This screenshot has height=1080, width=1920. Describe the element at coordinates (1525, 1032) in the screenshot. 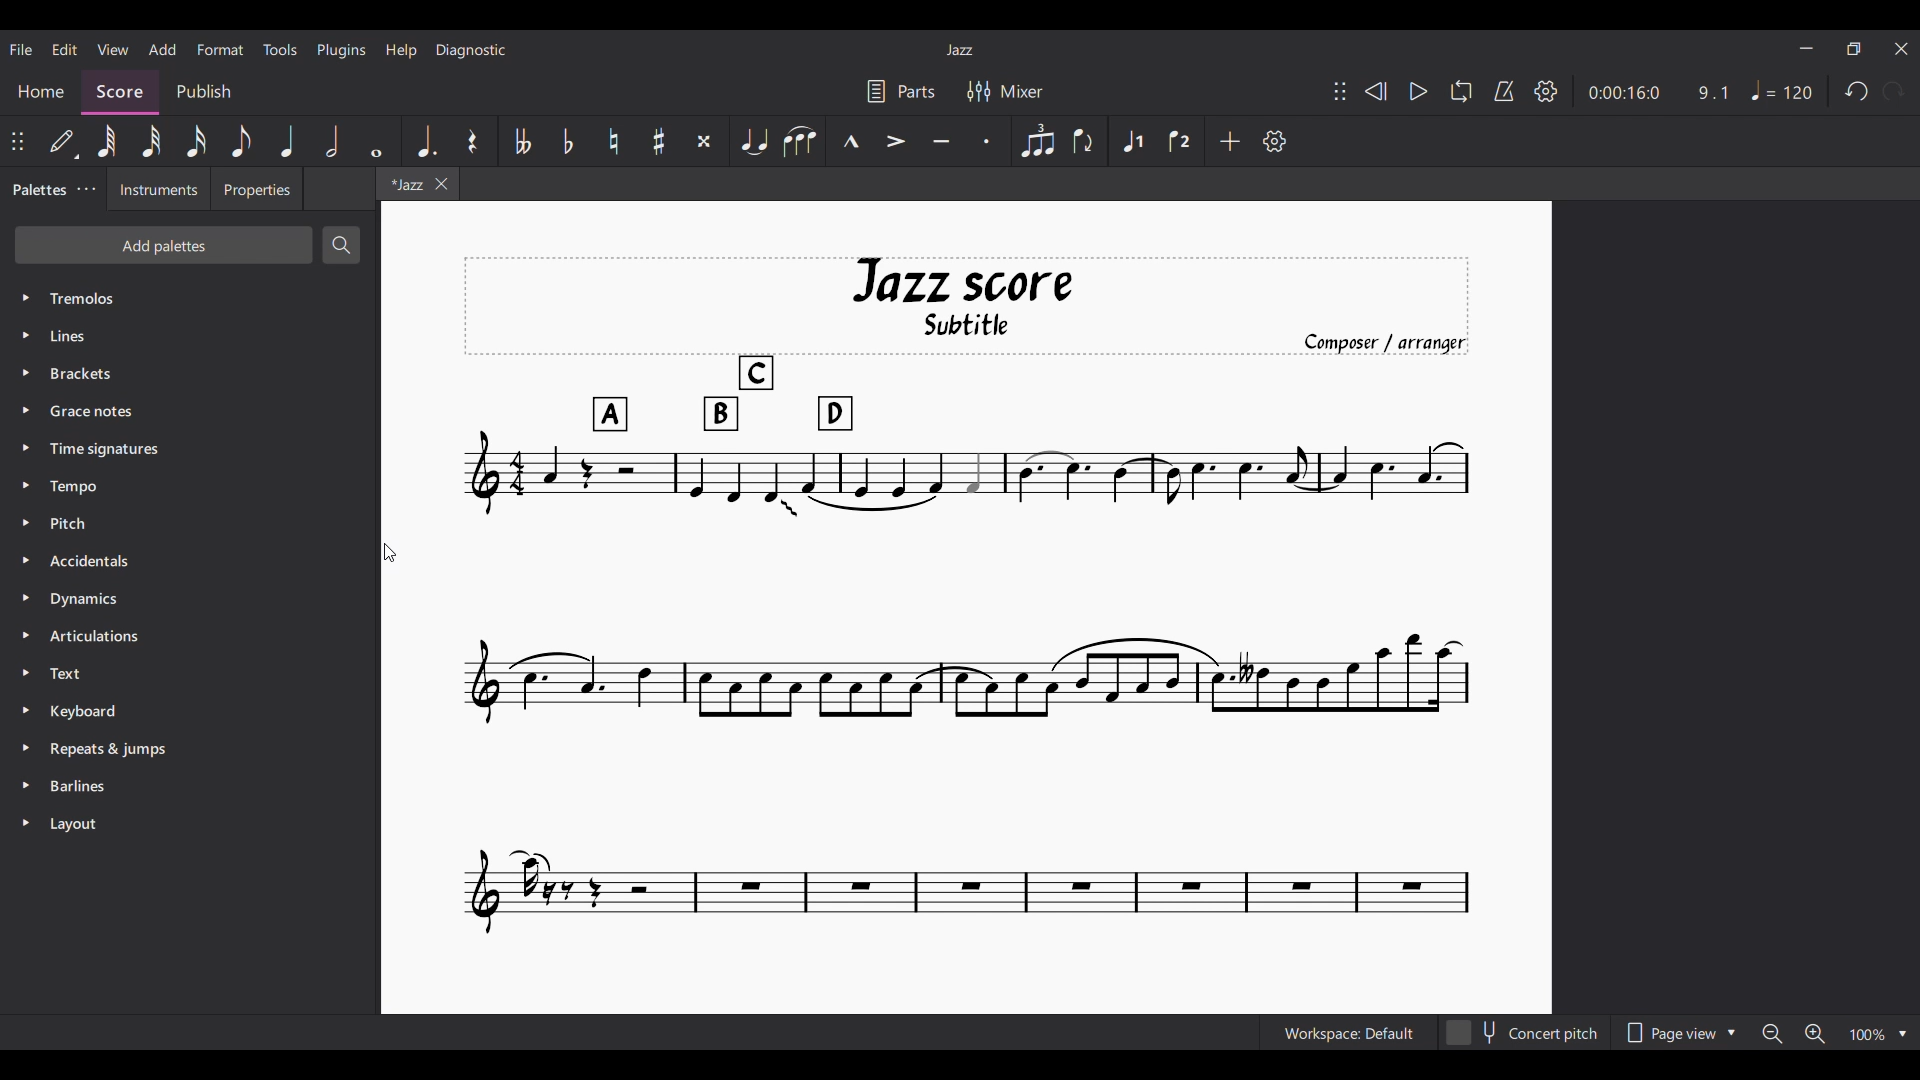

I see `Concert pitch toggle` at that location.